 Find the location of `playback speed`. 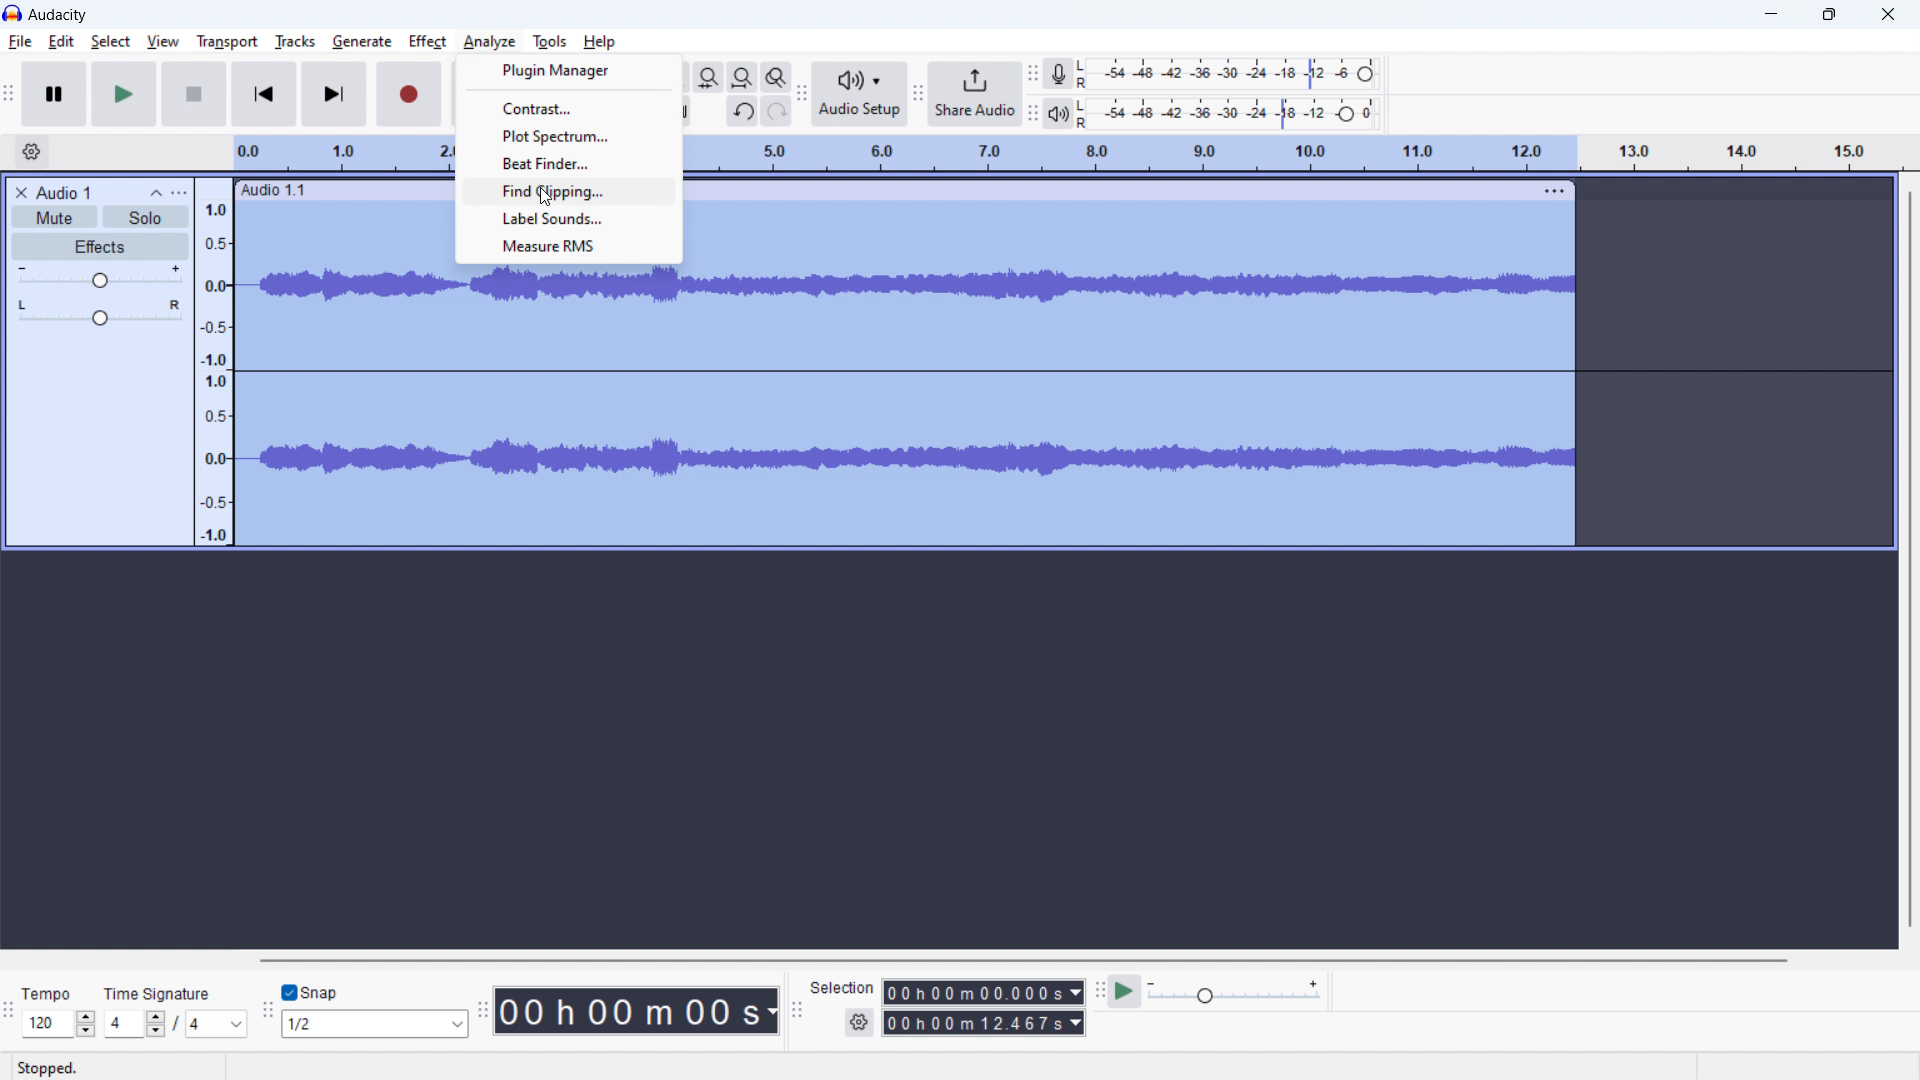

playback speed is located at coordinates (1236, 993).